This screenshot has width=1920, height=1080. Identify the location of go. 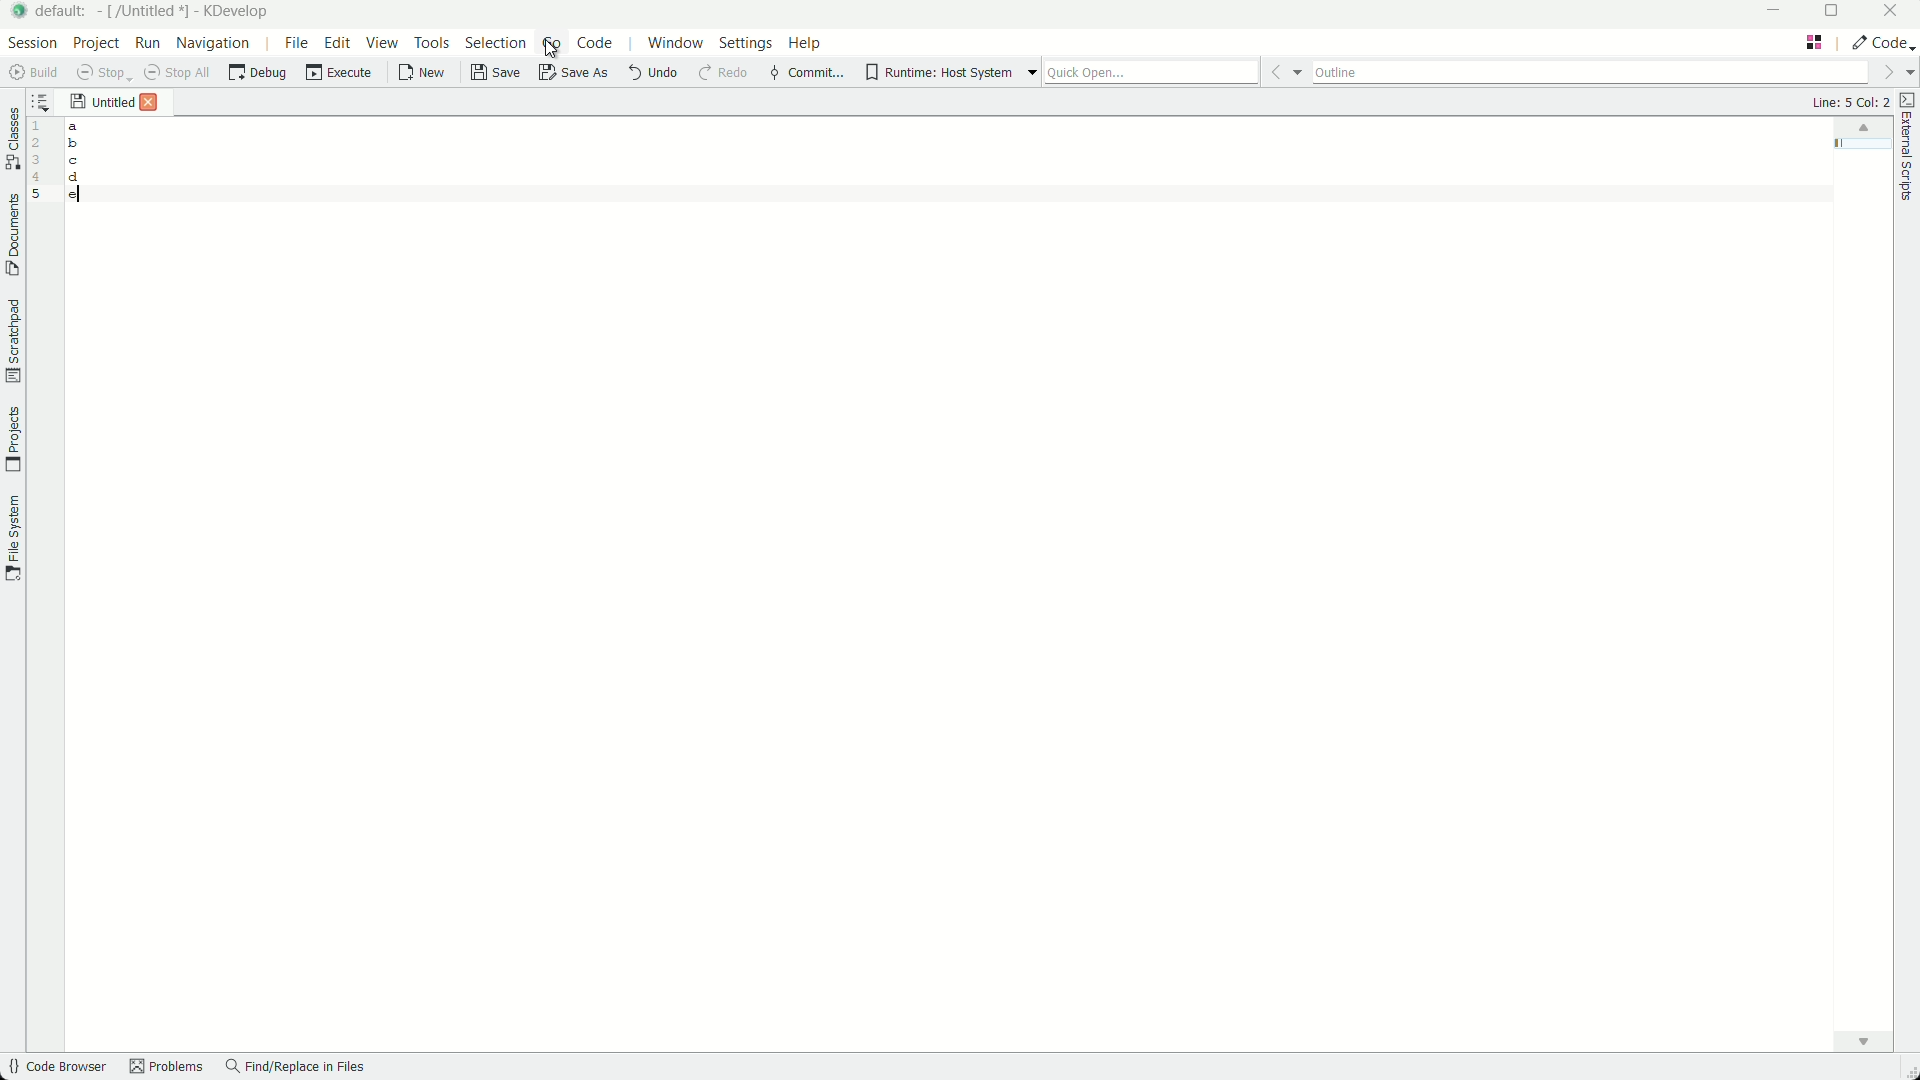
(550, 46).